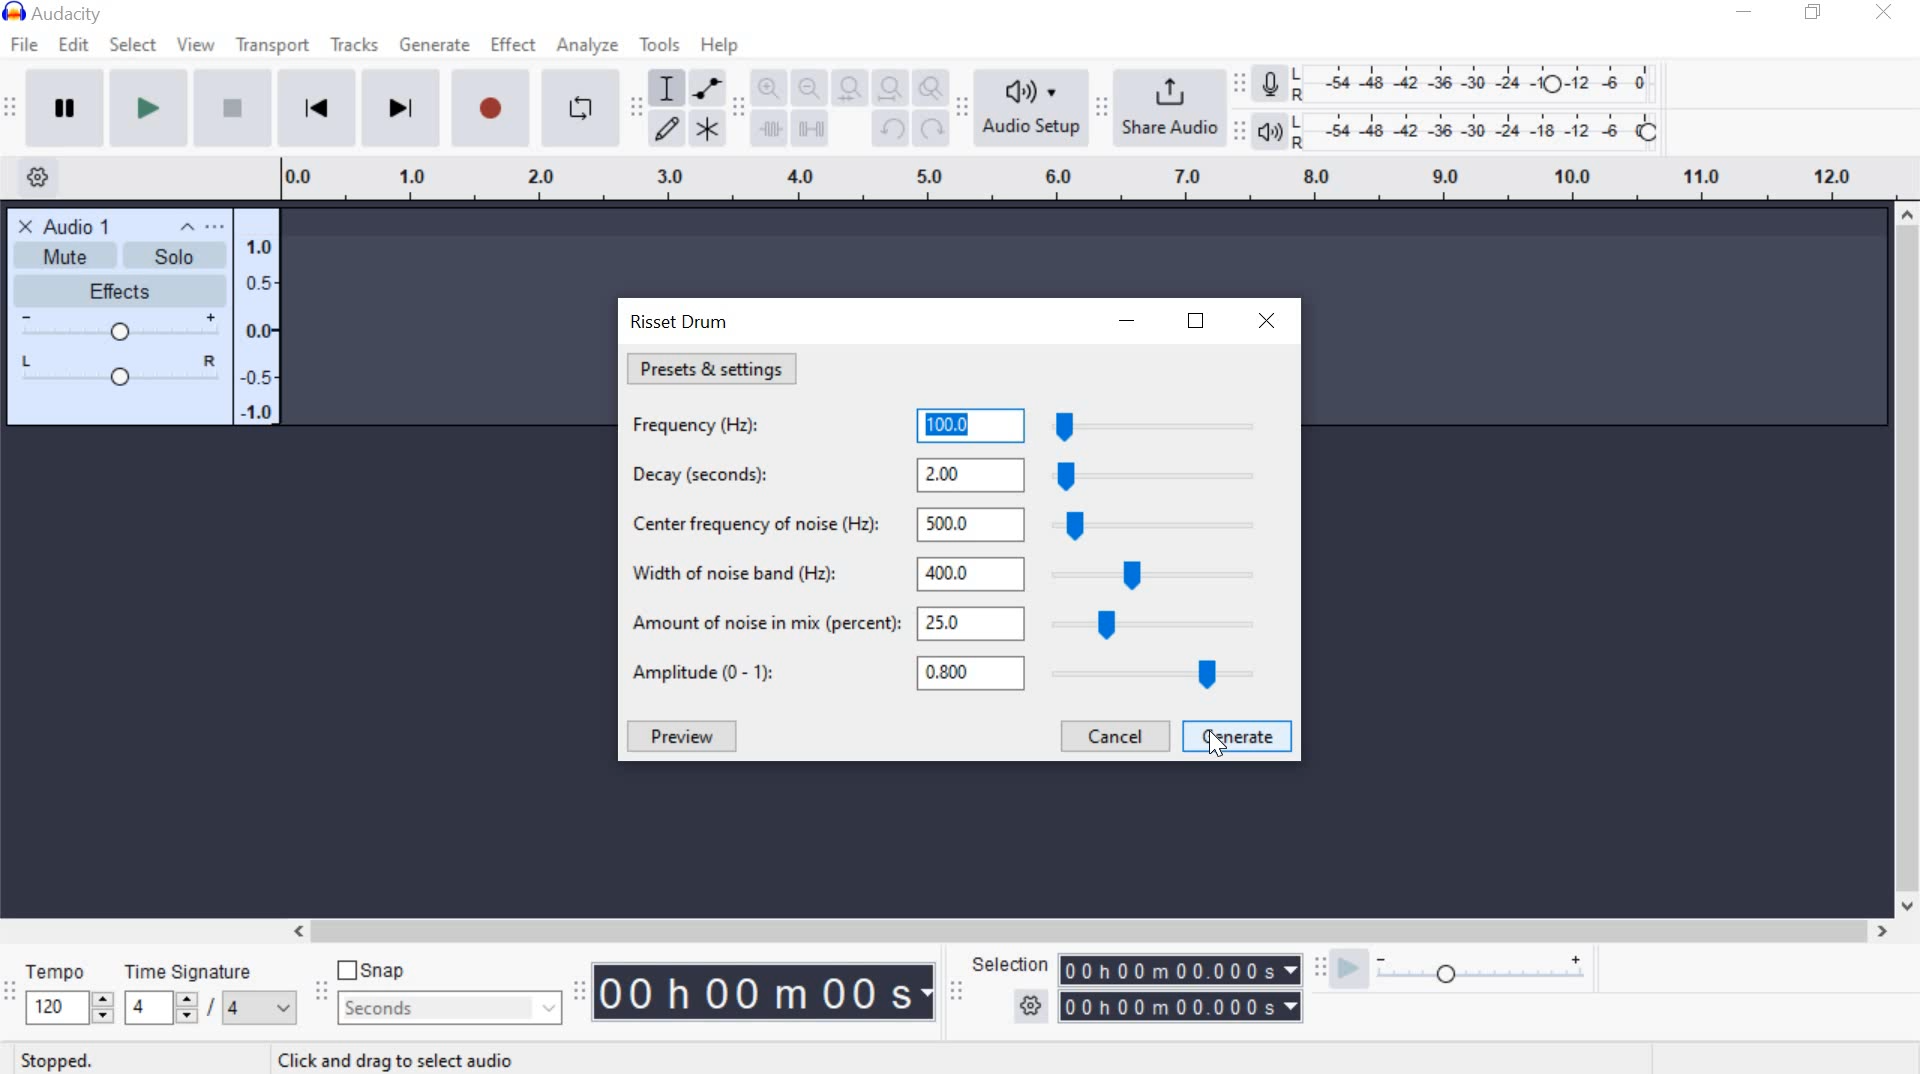  Describe the element at coordinates (194, 227) in the screenshot. I see `expand` at that location.